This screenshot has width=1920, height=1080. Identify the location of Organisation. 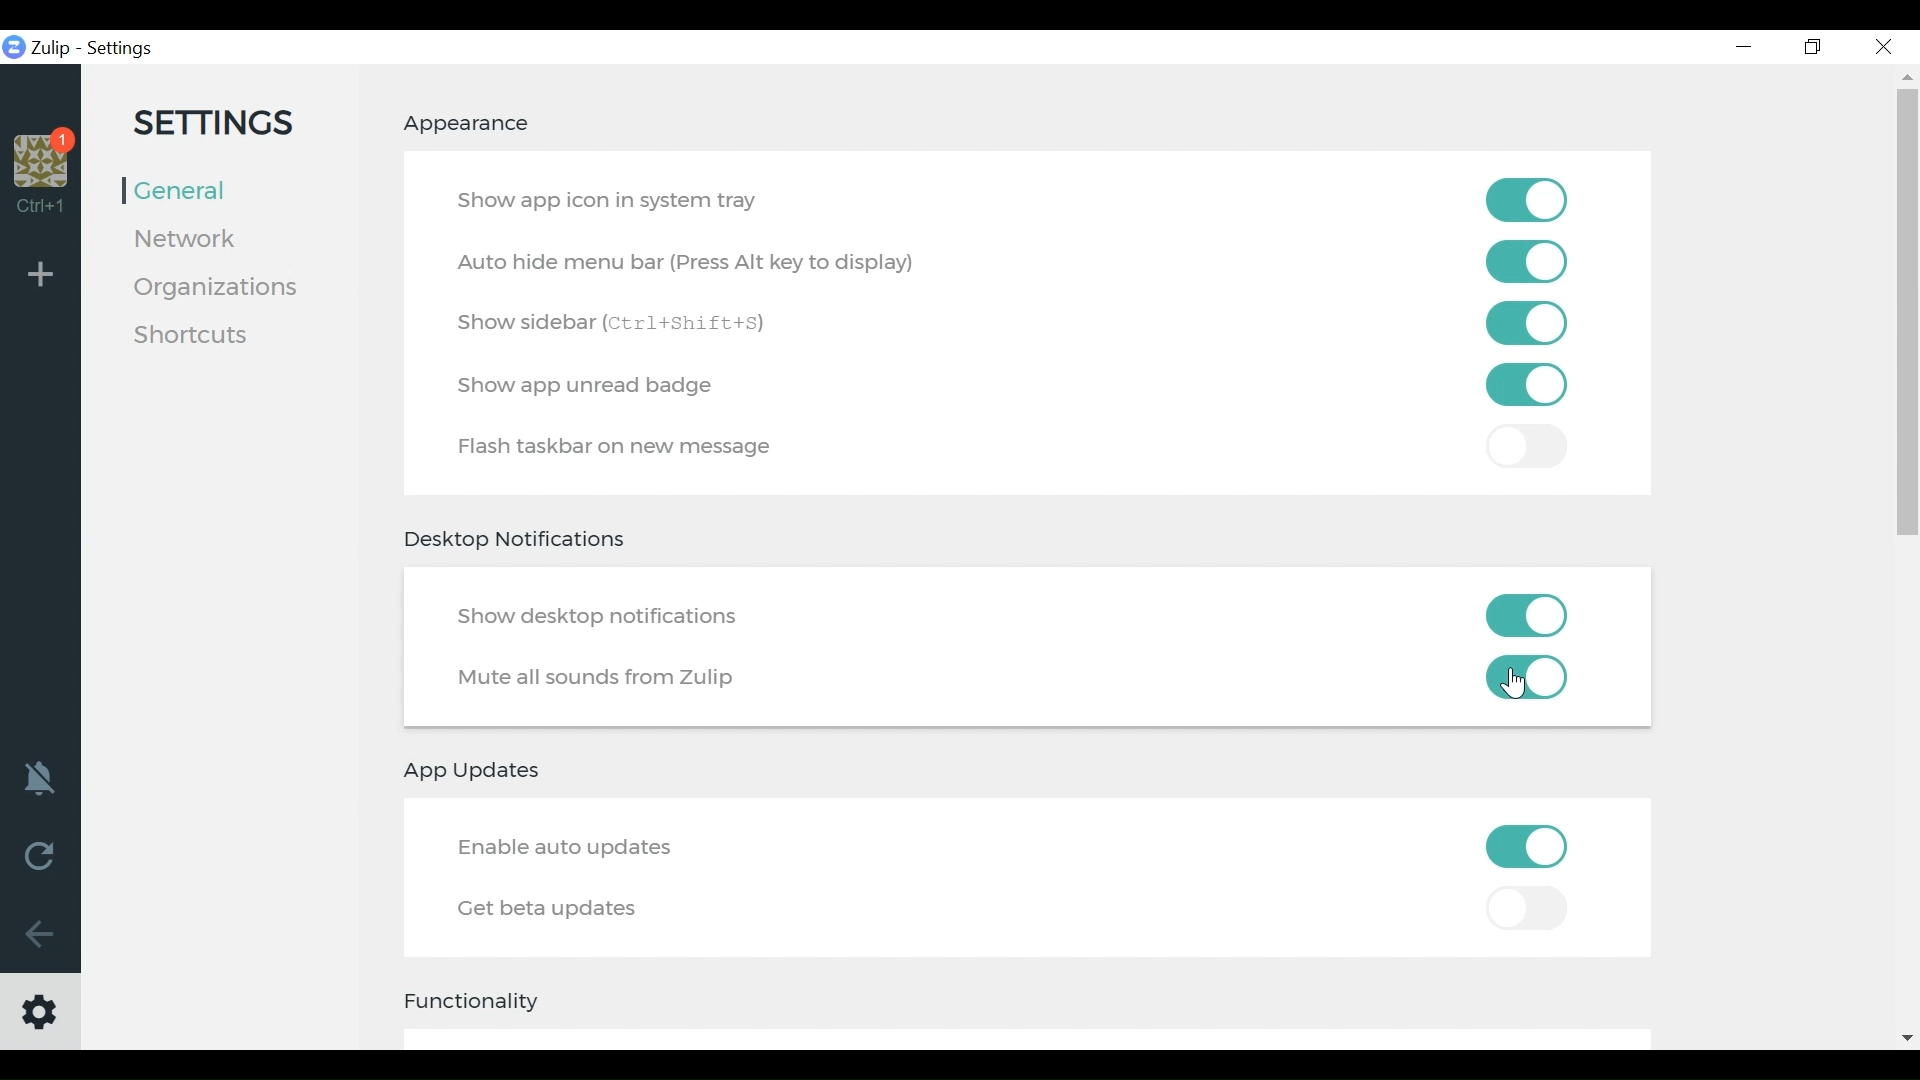
(217, 287).